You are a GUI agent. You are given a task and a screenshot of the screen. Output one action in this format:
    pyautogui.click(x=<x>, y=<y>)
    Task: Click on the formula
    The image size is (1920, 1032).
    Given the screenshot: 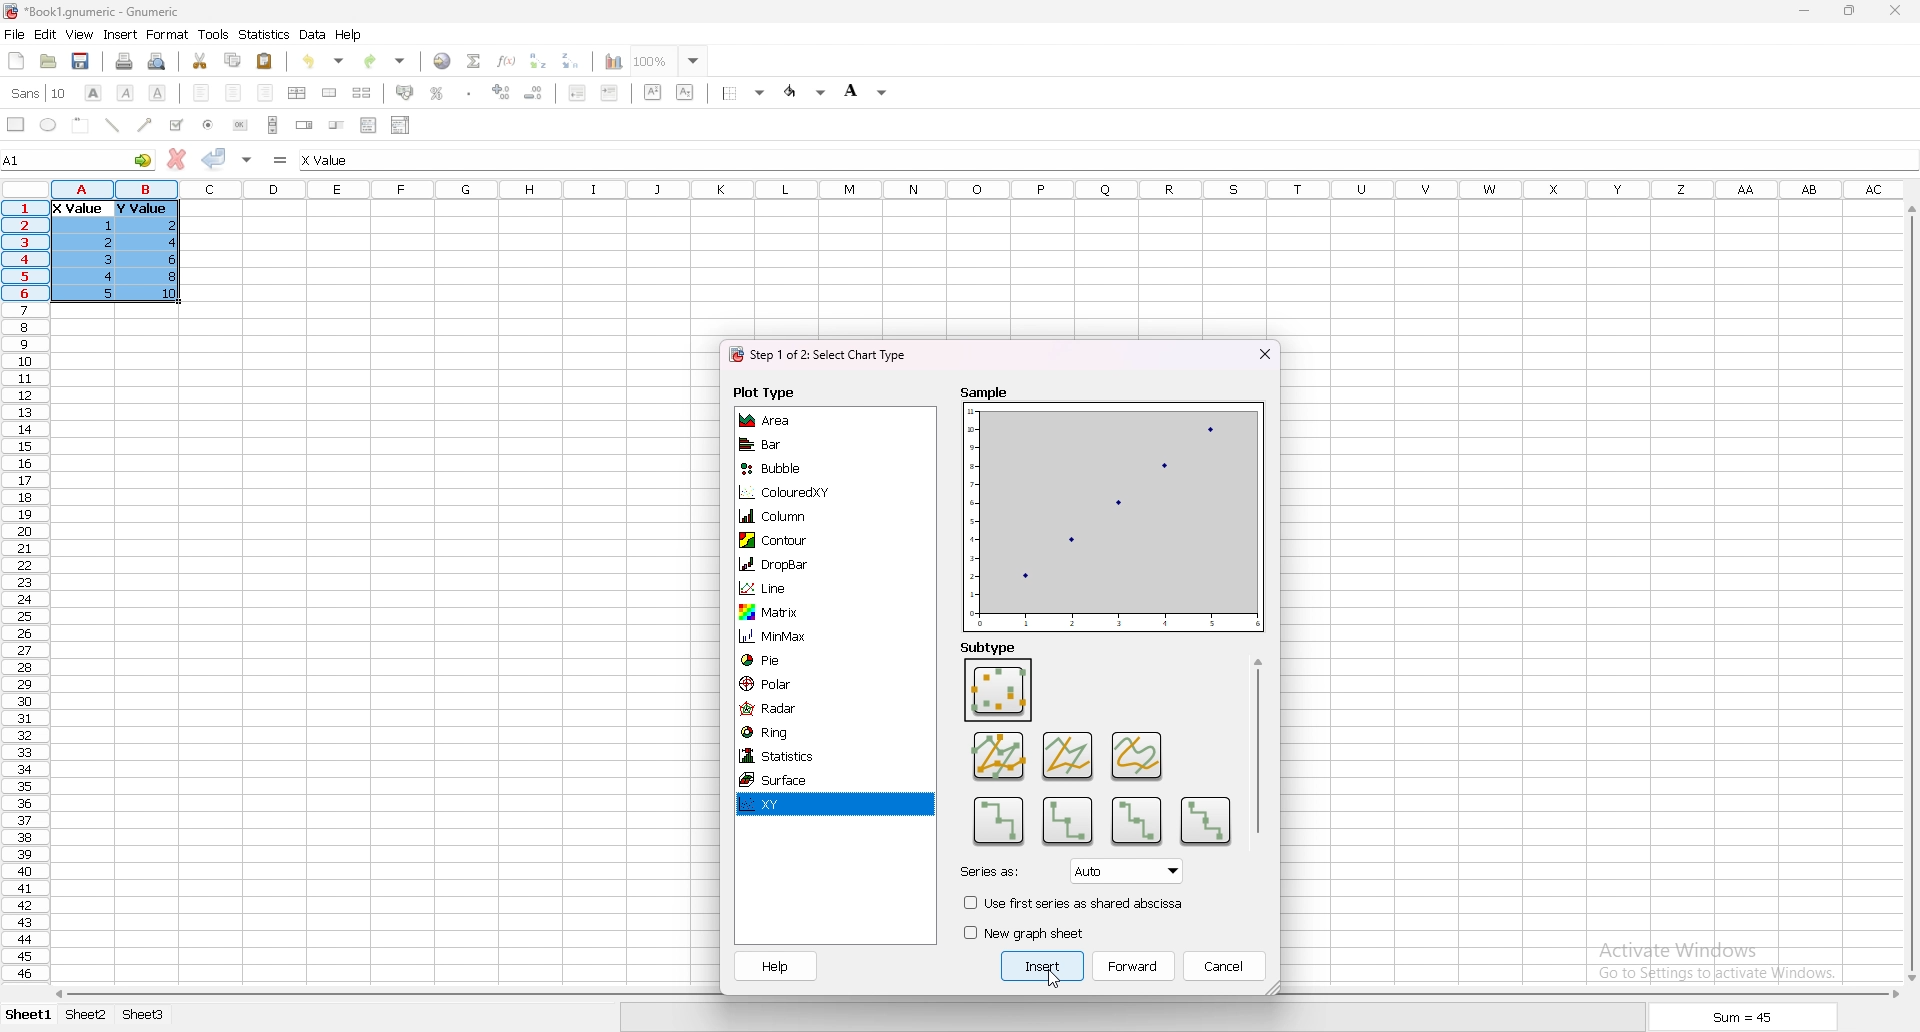 What is the action you would take?
    pyautogui.click(x=282, y=159)
    